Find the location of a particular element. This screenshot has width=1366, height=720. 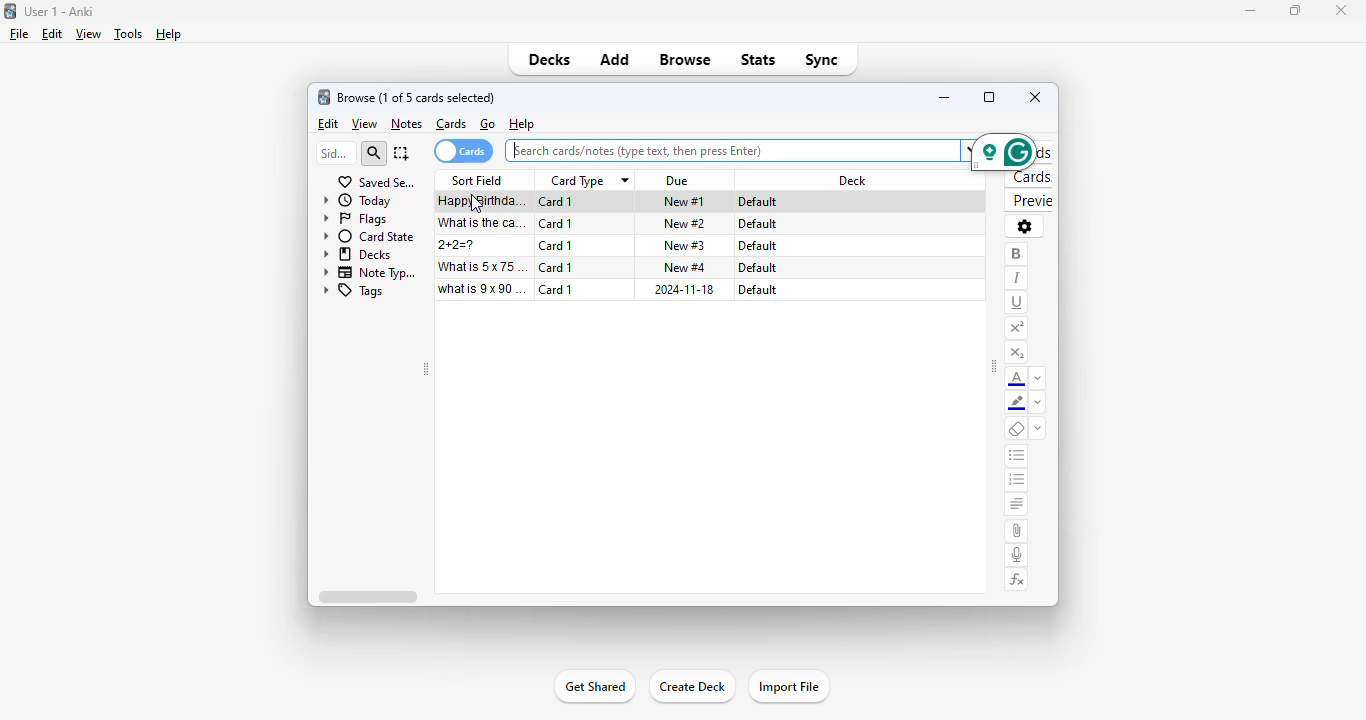

mouse down is located at coordinates (476, 204).